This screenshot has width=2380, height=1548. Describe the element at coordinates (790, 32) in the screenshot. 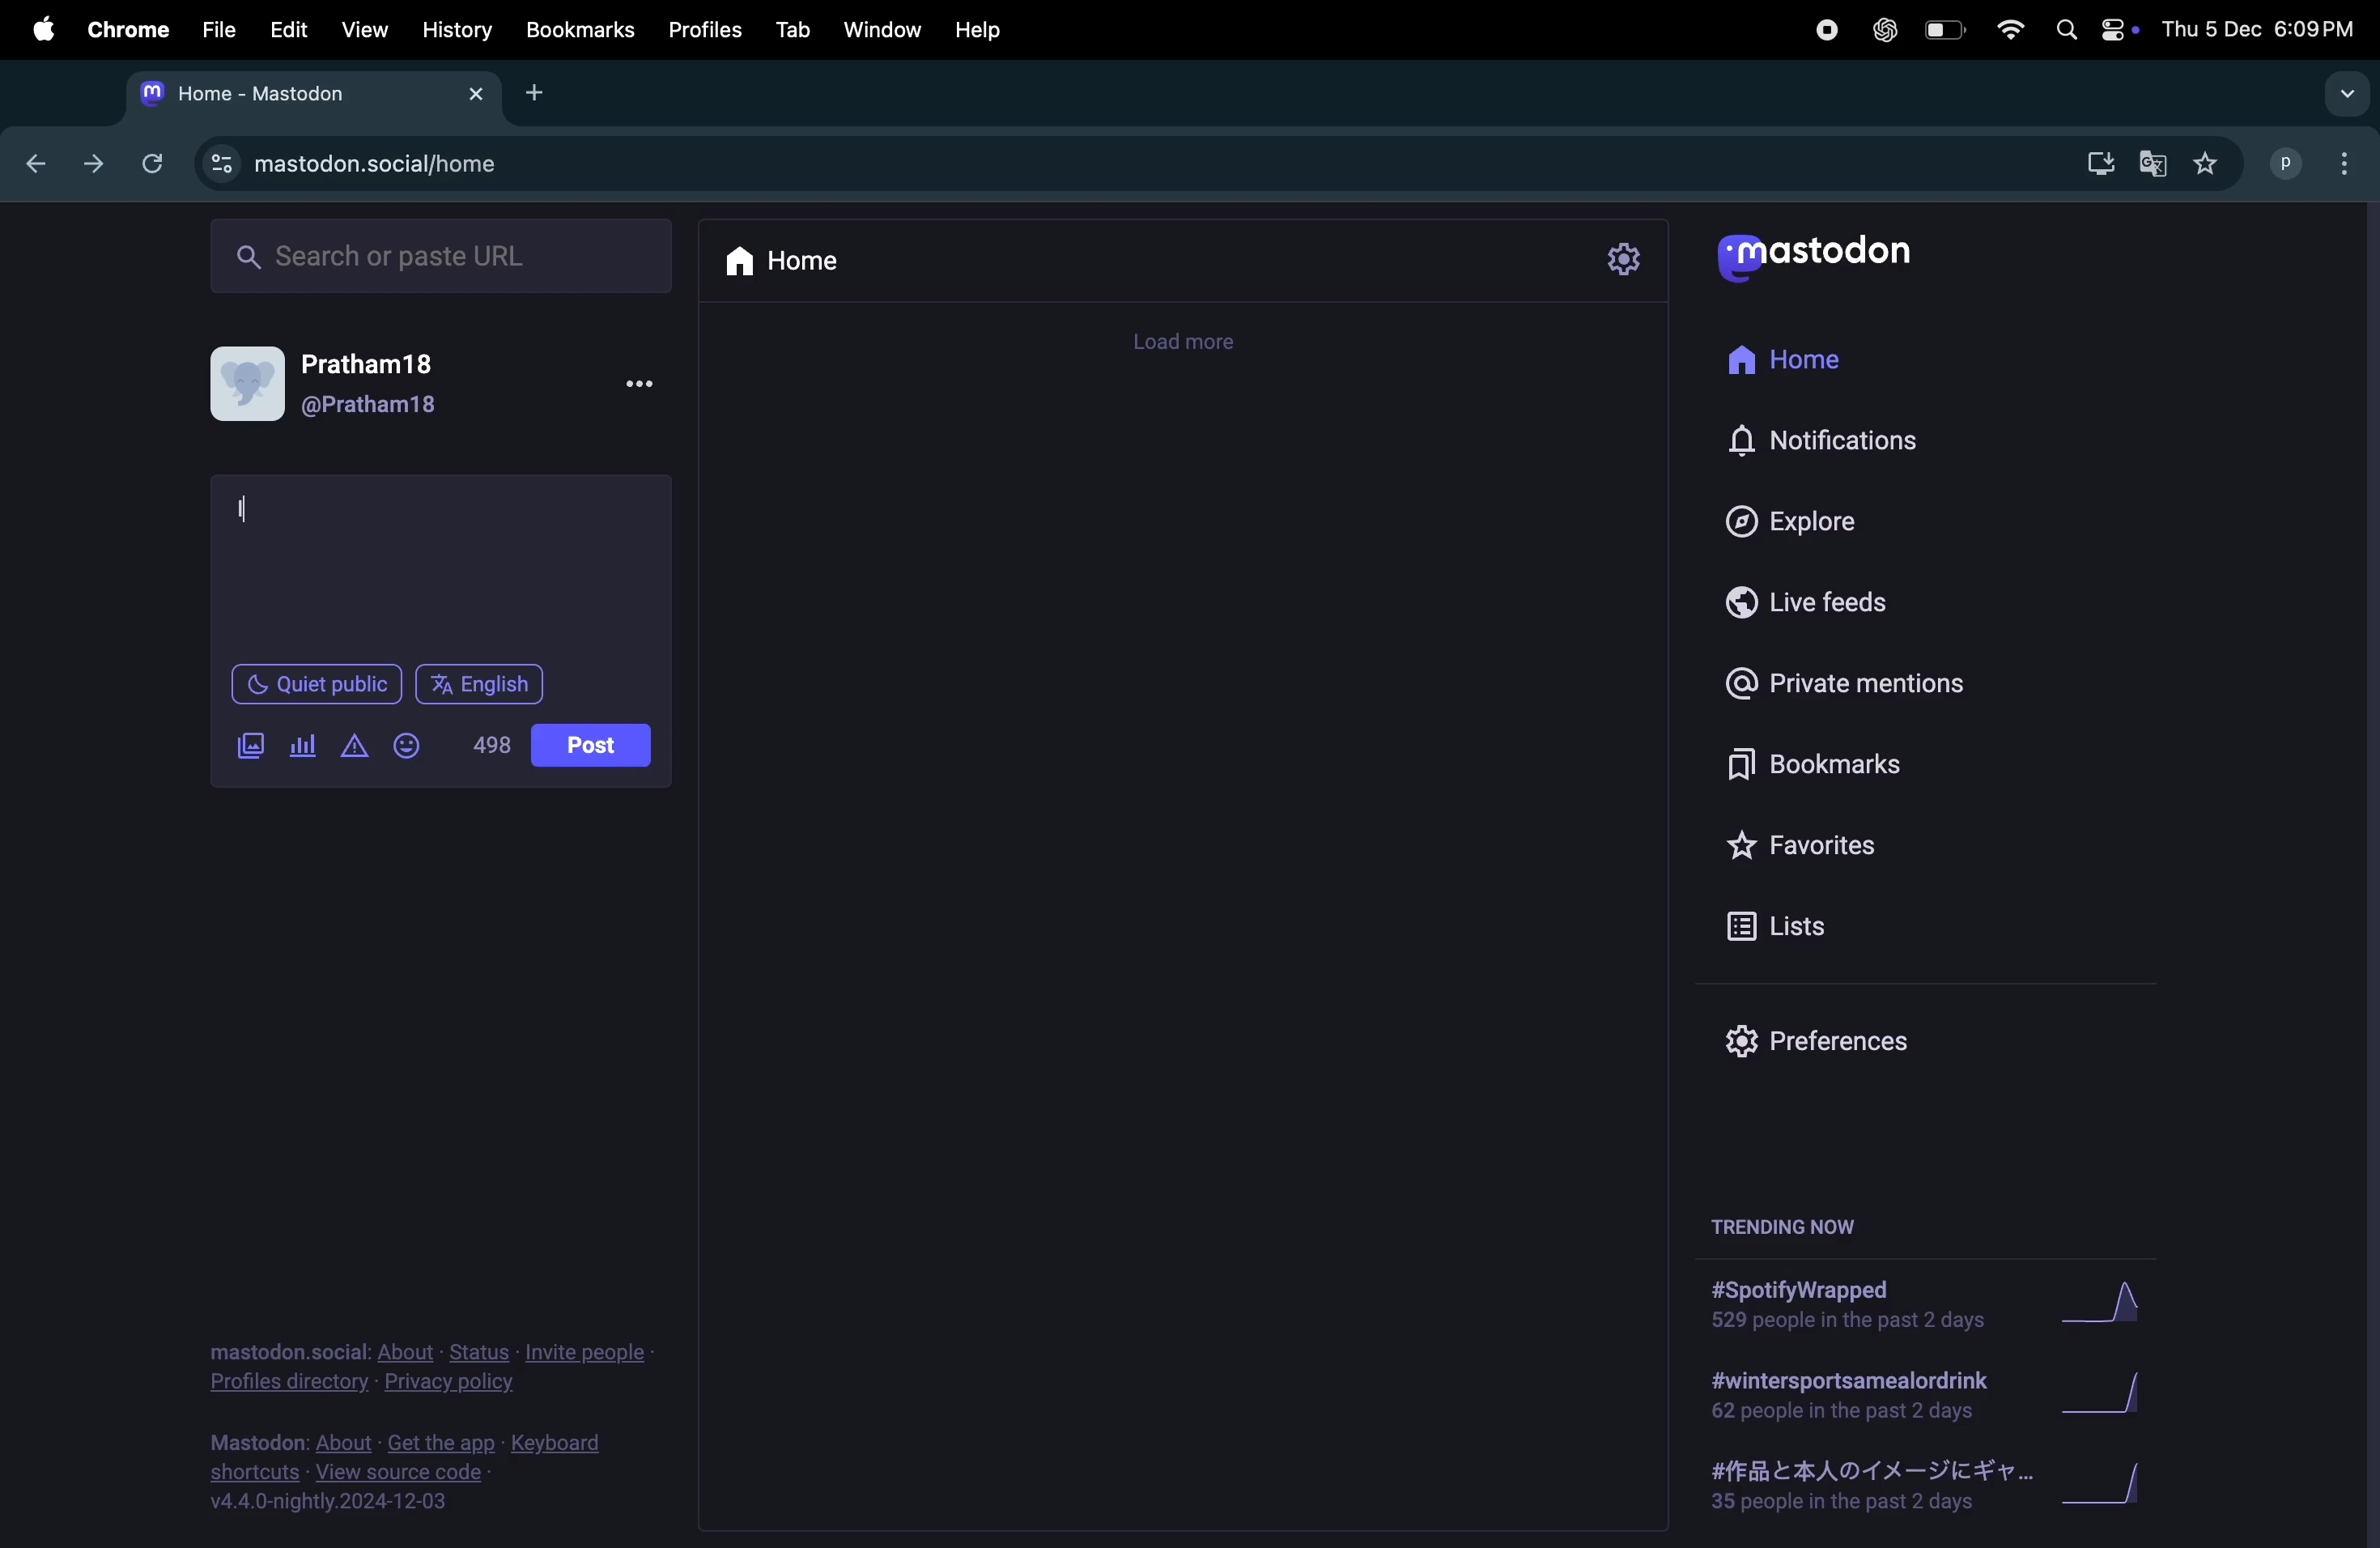

I see `tab` at that location.